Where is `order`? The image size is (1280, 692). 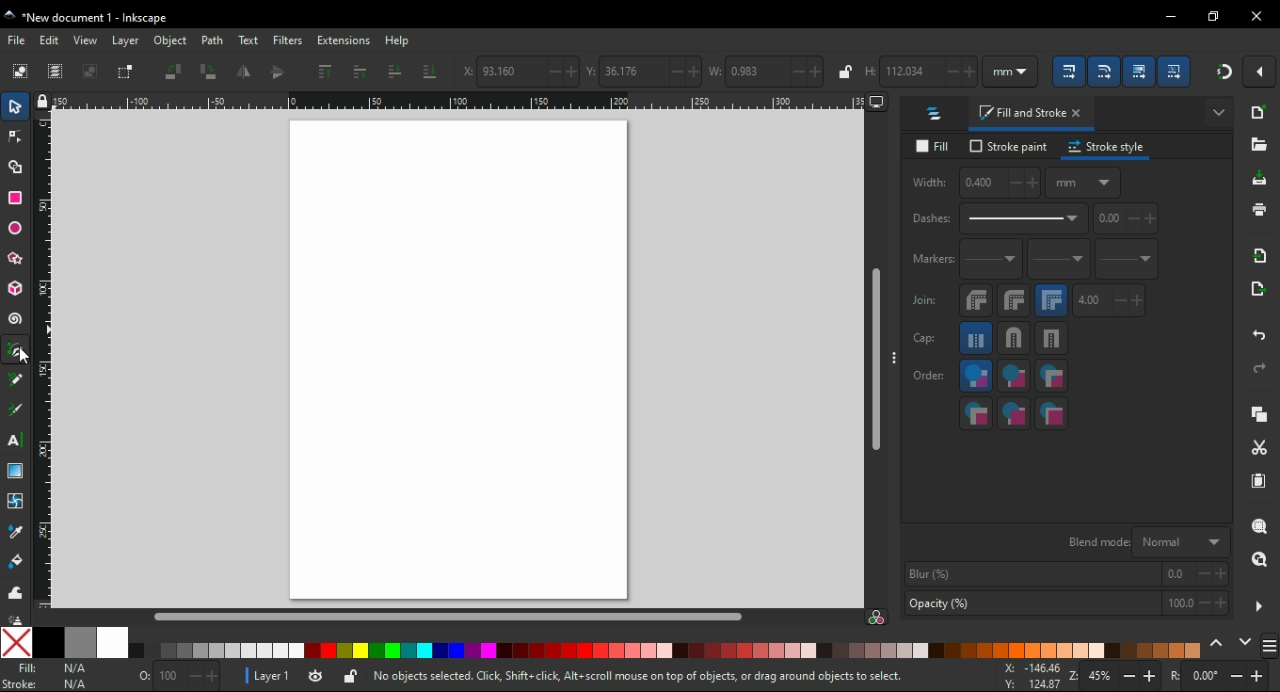 order is located at coordinates (929, 374).